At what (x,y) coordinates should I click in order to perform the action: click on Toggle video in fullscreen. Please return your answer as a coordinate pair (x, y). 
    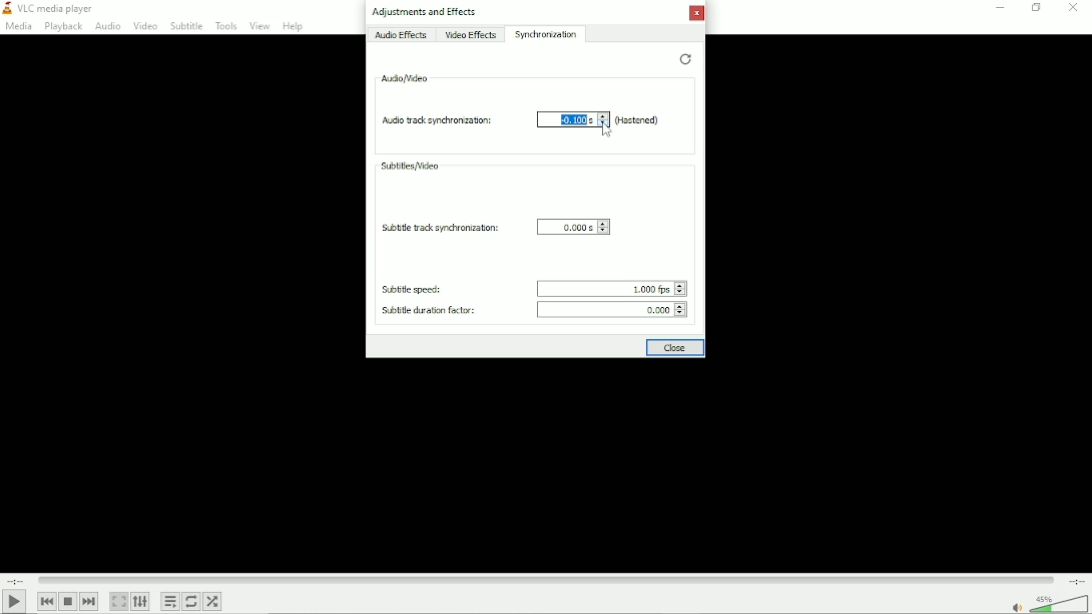
    Looking at the image, I should click on (119, 601).